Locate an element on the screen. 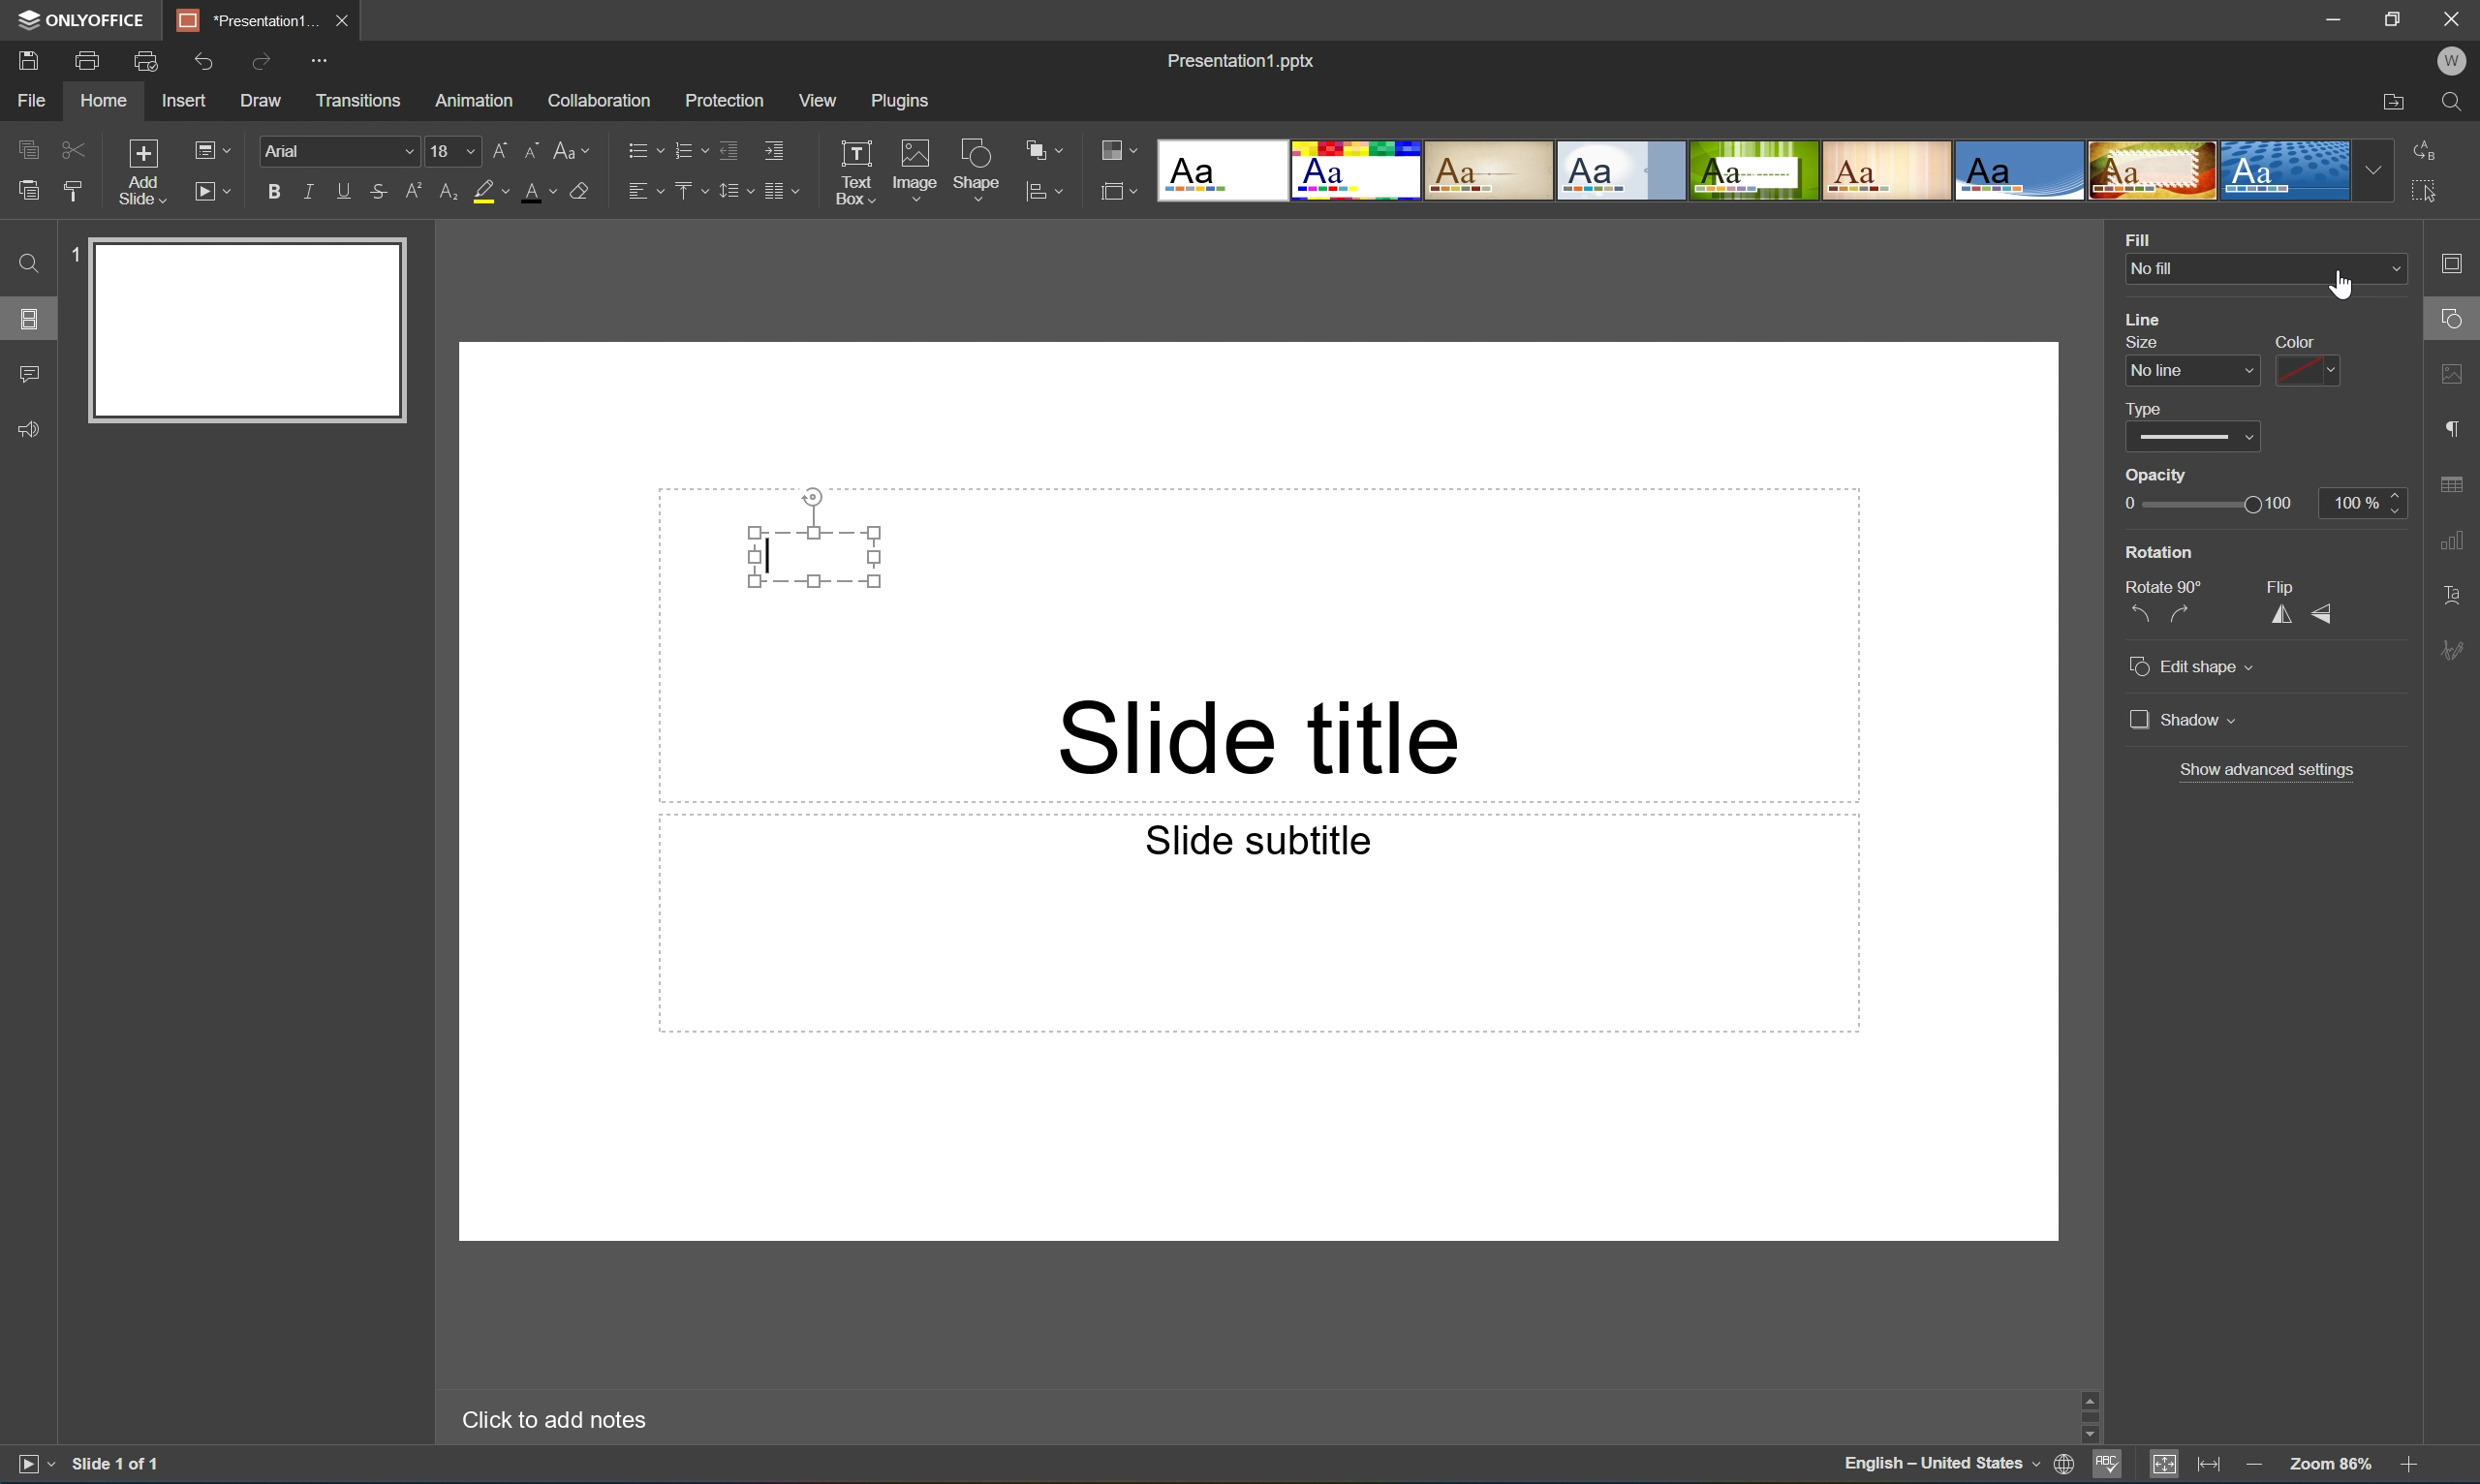 Image resolution: width=2480 pixels, height=1484 pixels. 1 is located at coordinates (79, 251).